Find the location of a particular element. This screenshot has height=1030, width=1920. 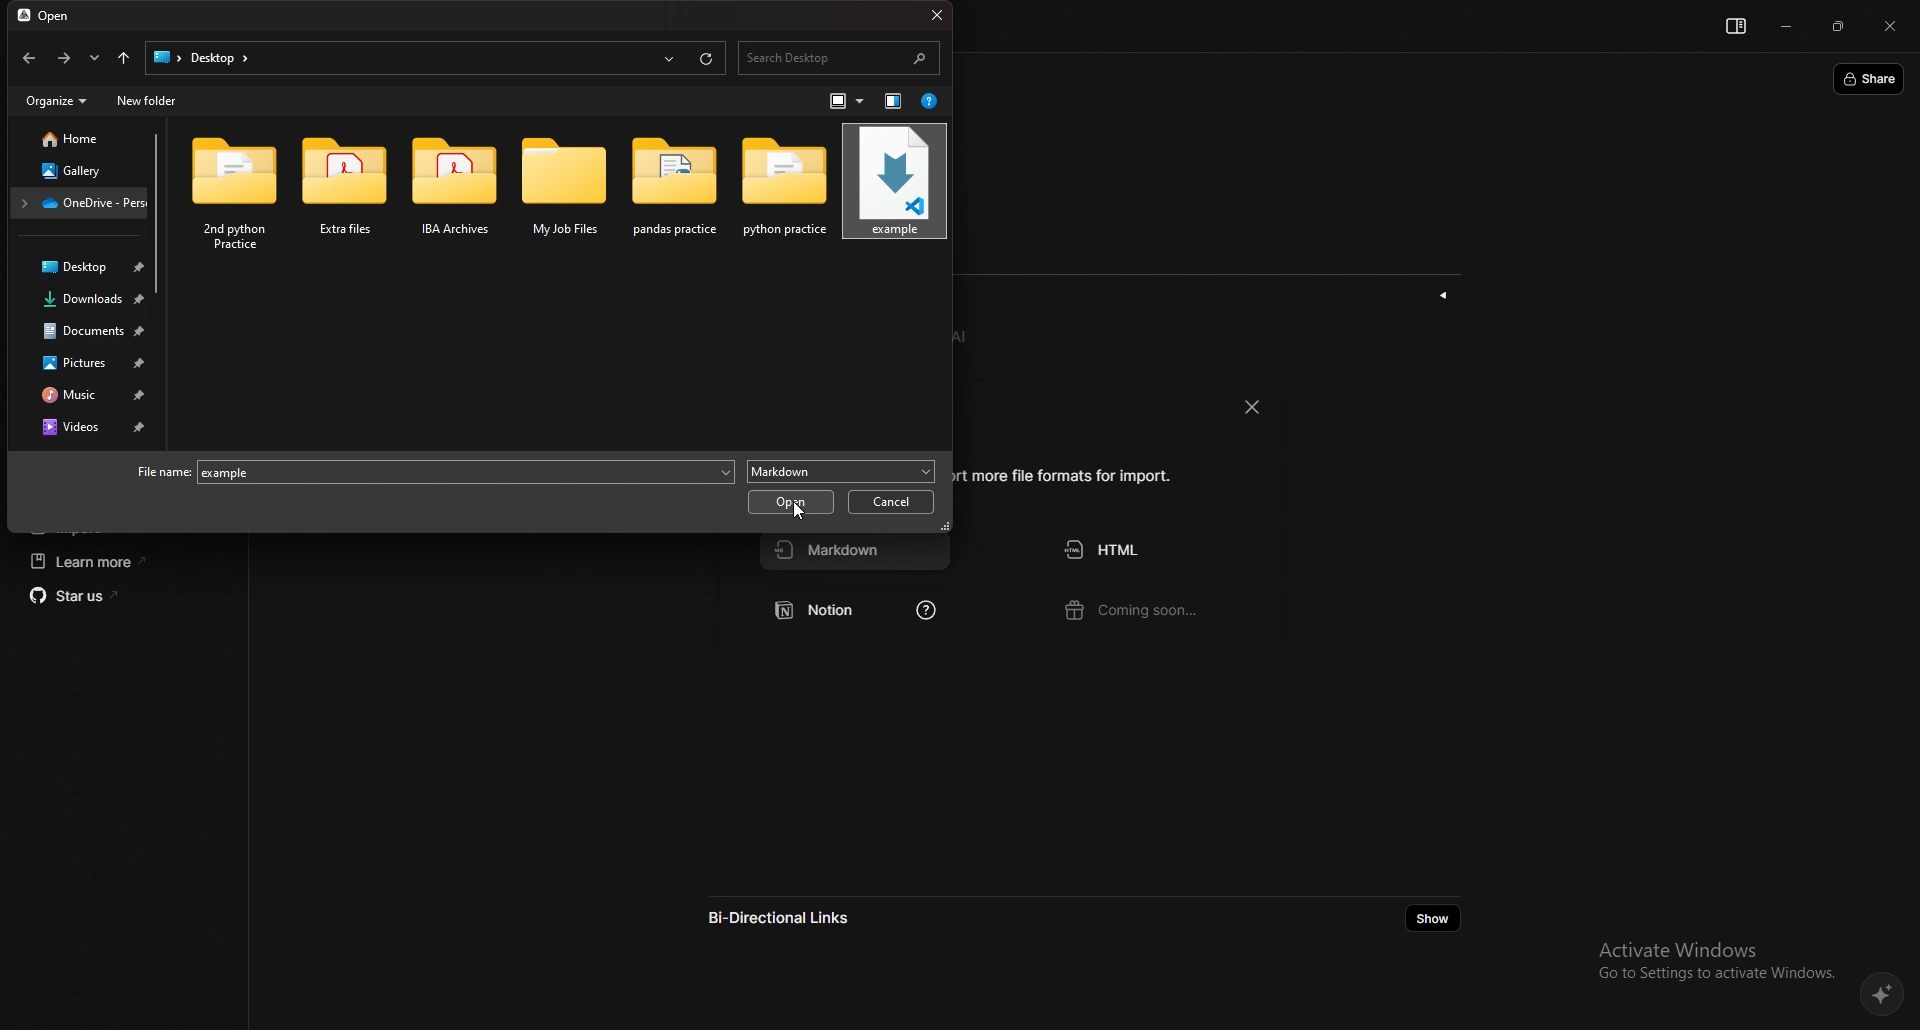

gallery is located at coordinates (72, 170).